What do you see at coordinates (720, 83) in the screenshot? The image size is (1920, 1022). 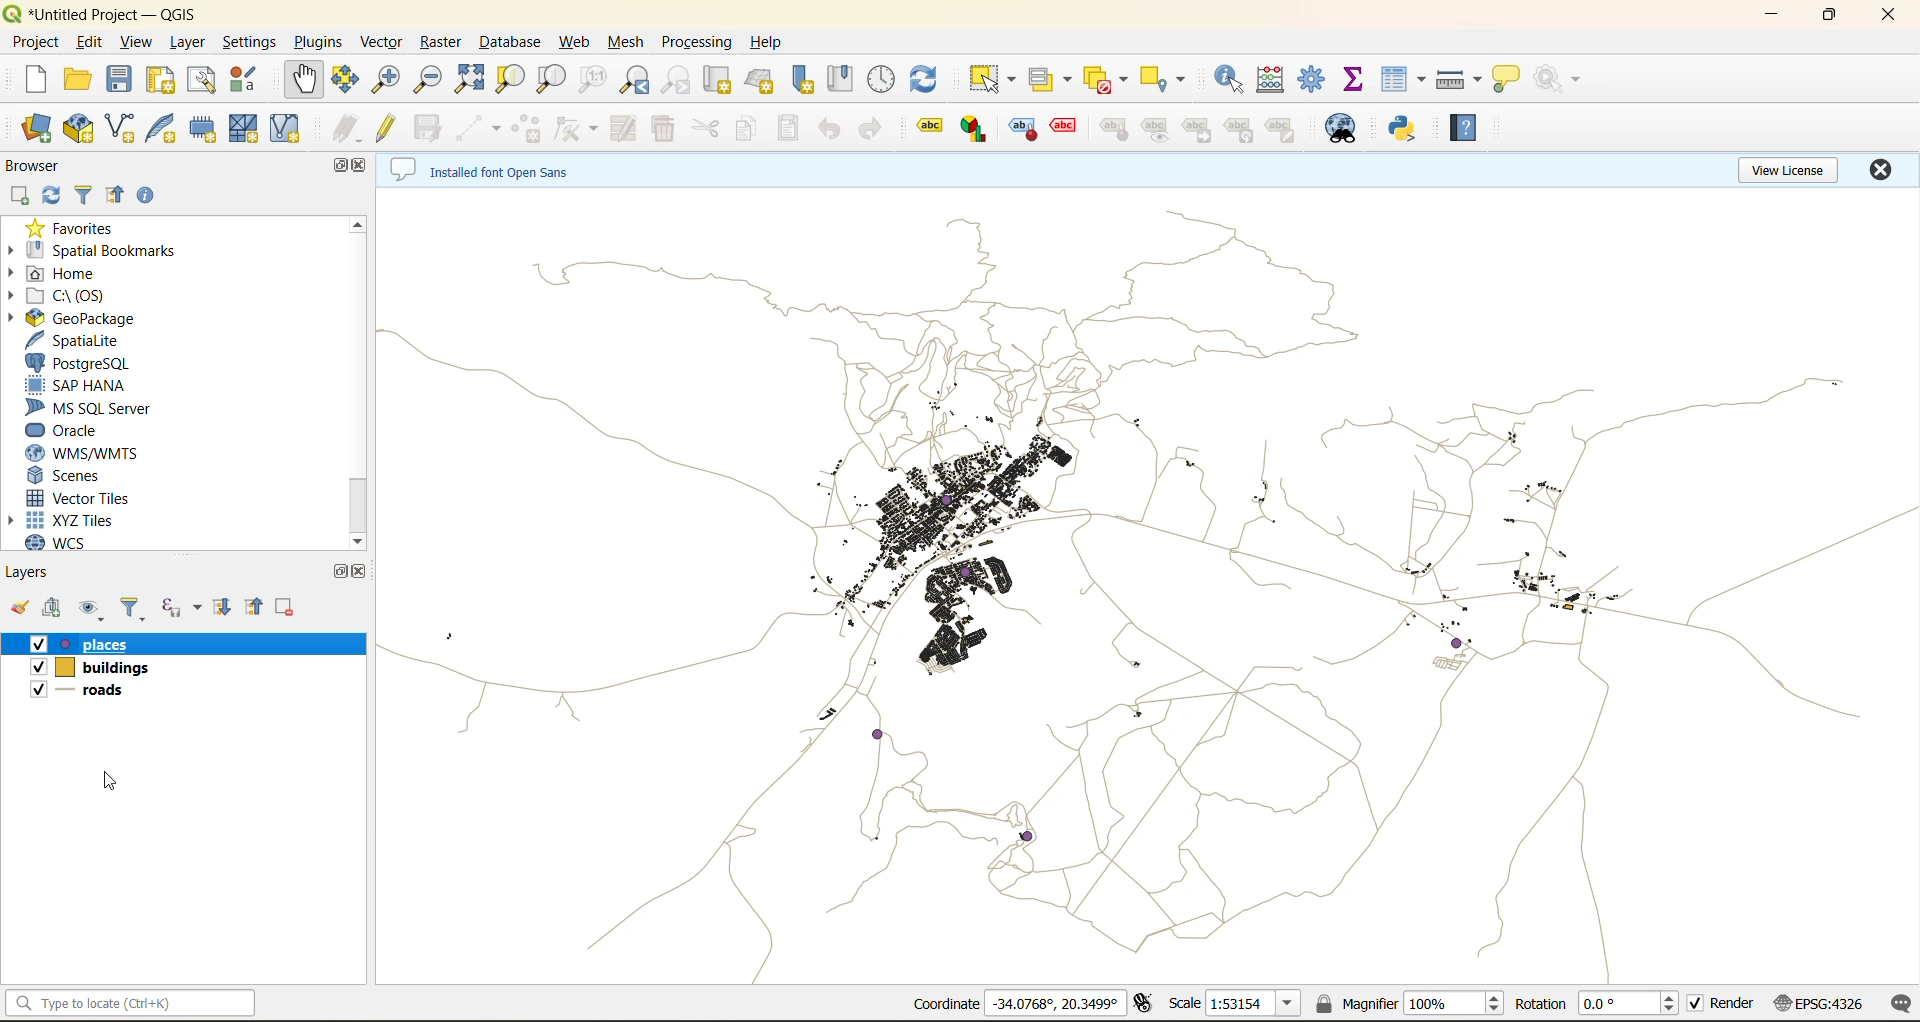 I see `new map view` at bounding box center [720, 83].